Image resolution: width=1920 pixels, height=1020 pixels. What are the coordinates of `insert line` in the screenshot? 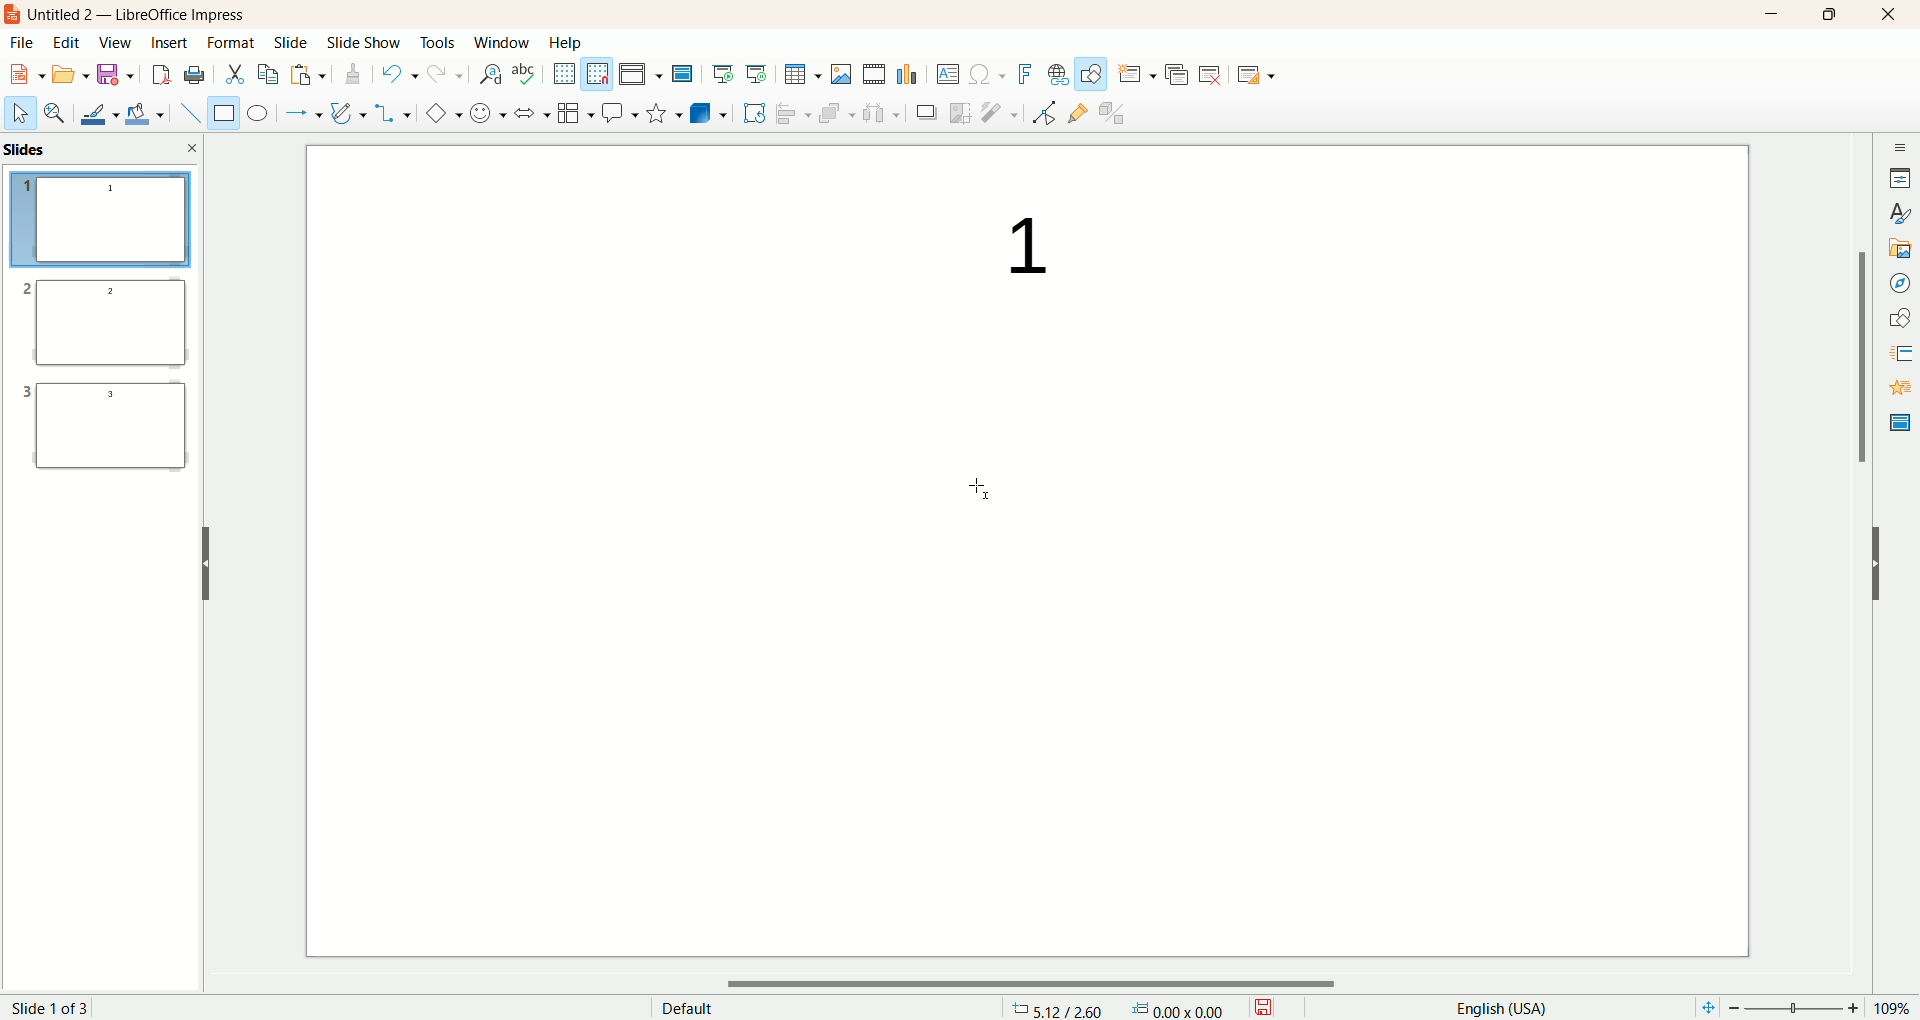 It's located at (184, 113).